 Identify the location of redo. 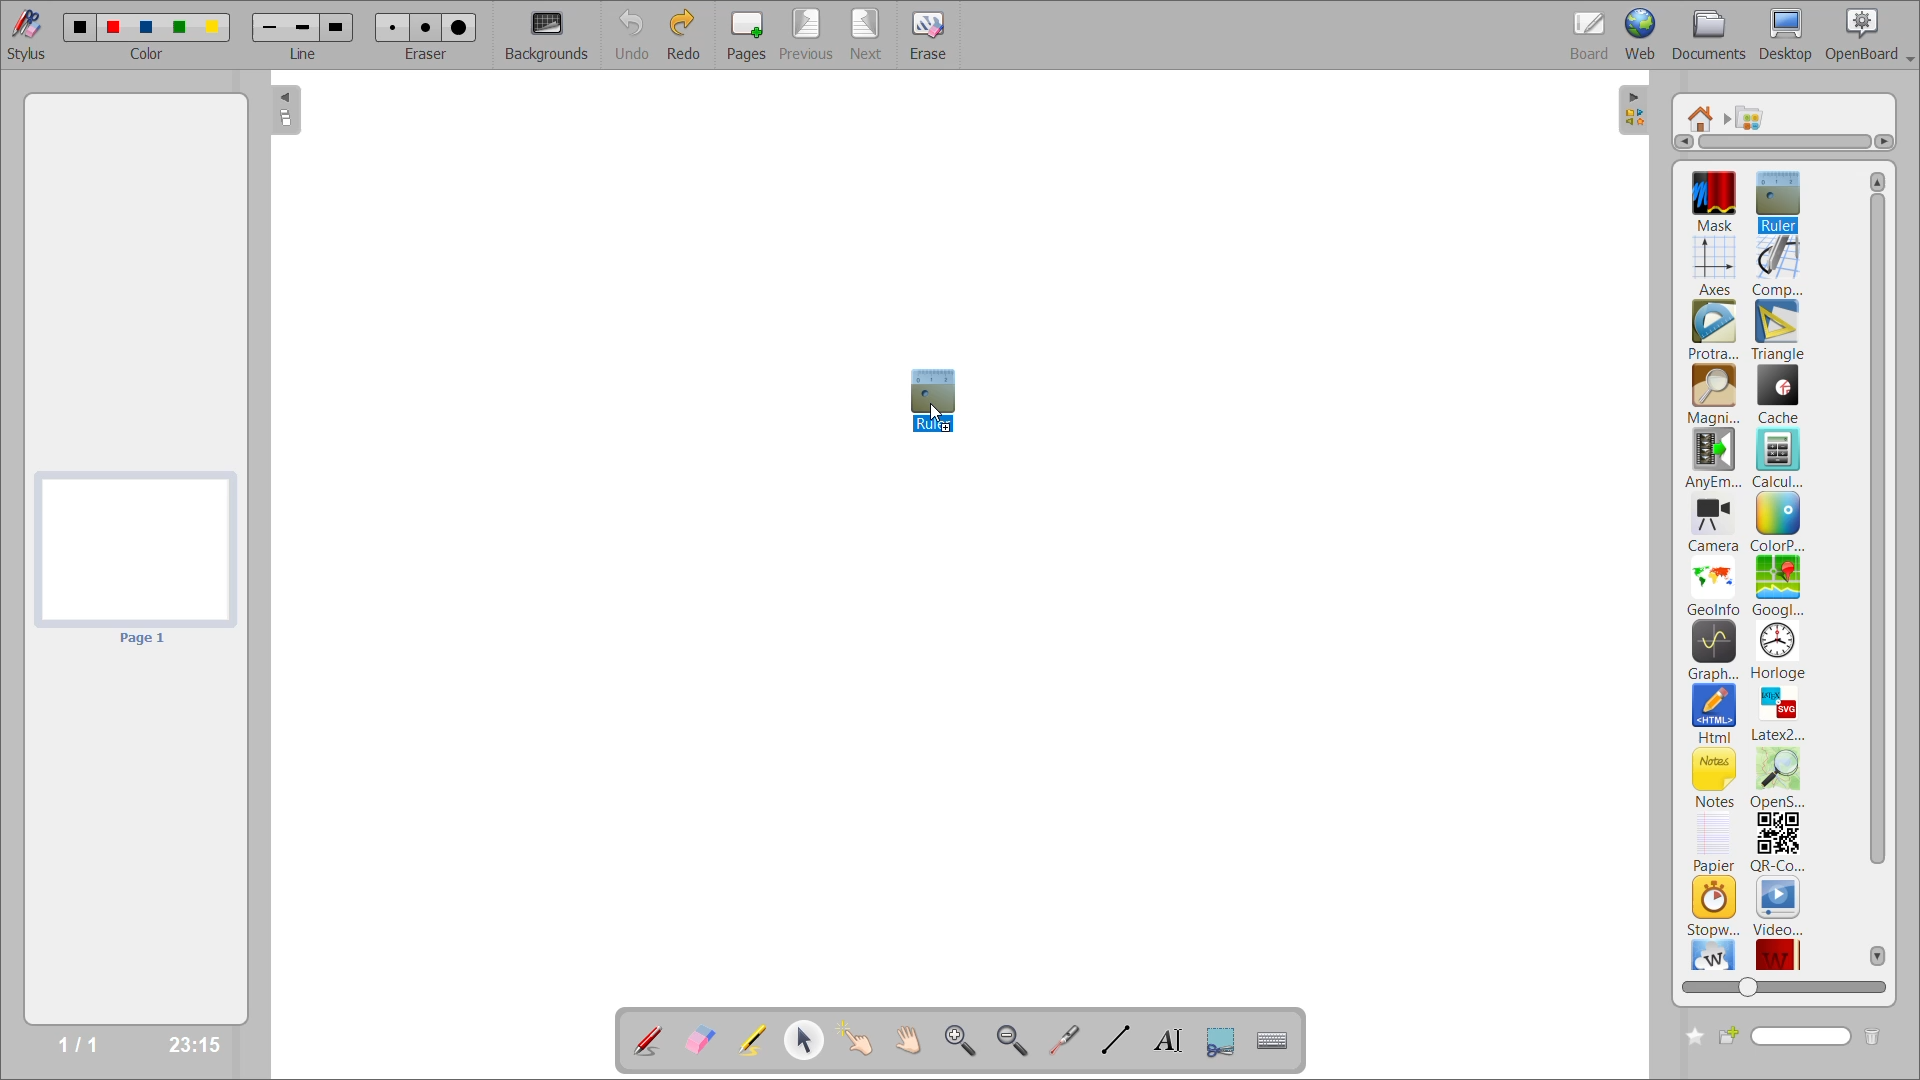
(688, 33).